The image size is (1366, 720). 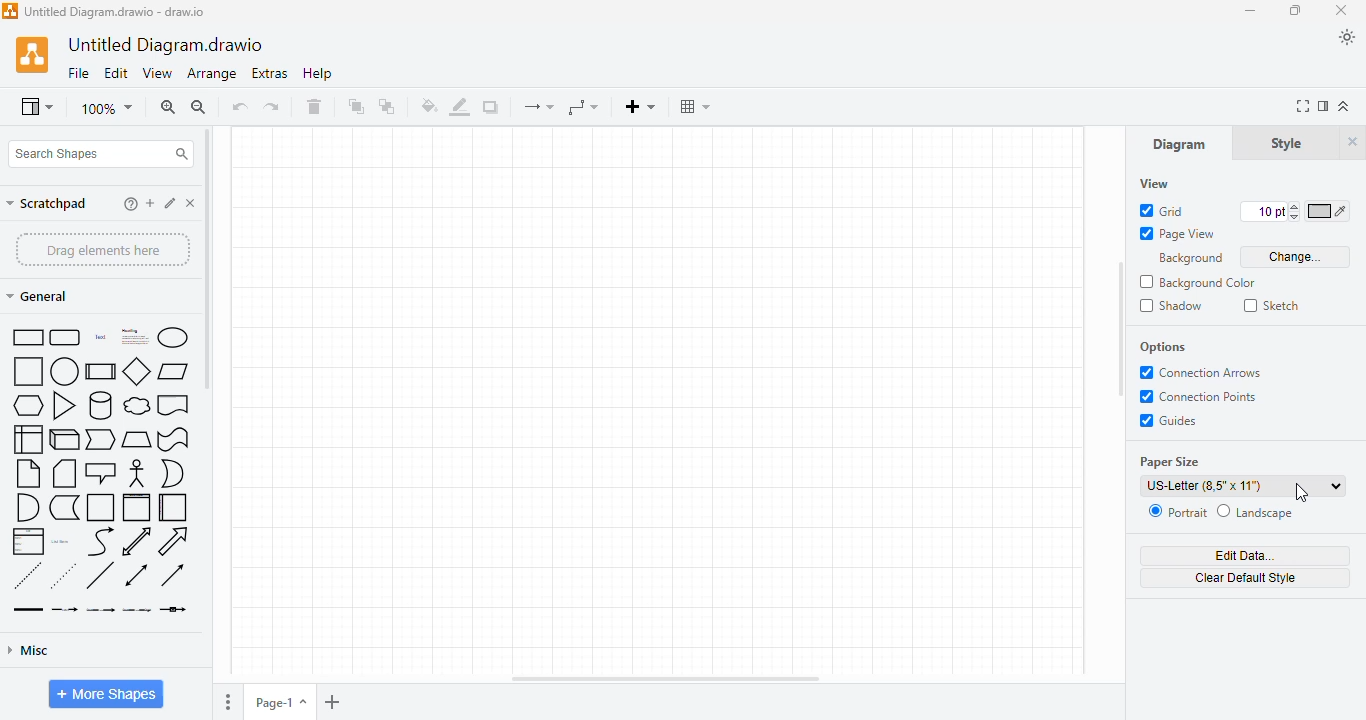 I want to click on data storage, so click(x=64, y=508).